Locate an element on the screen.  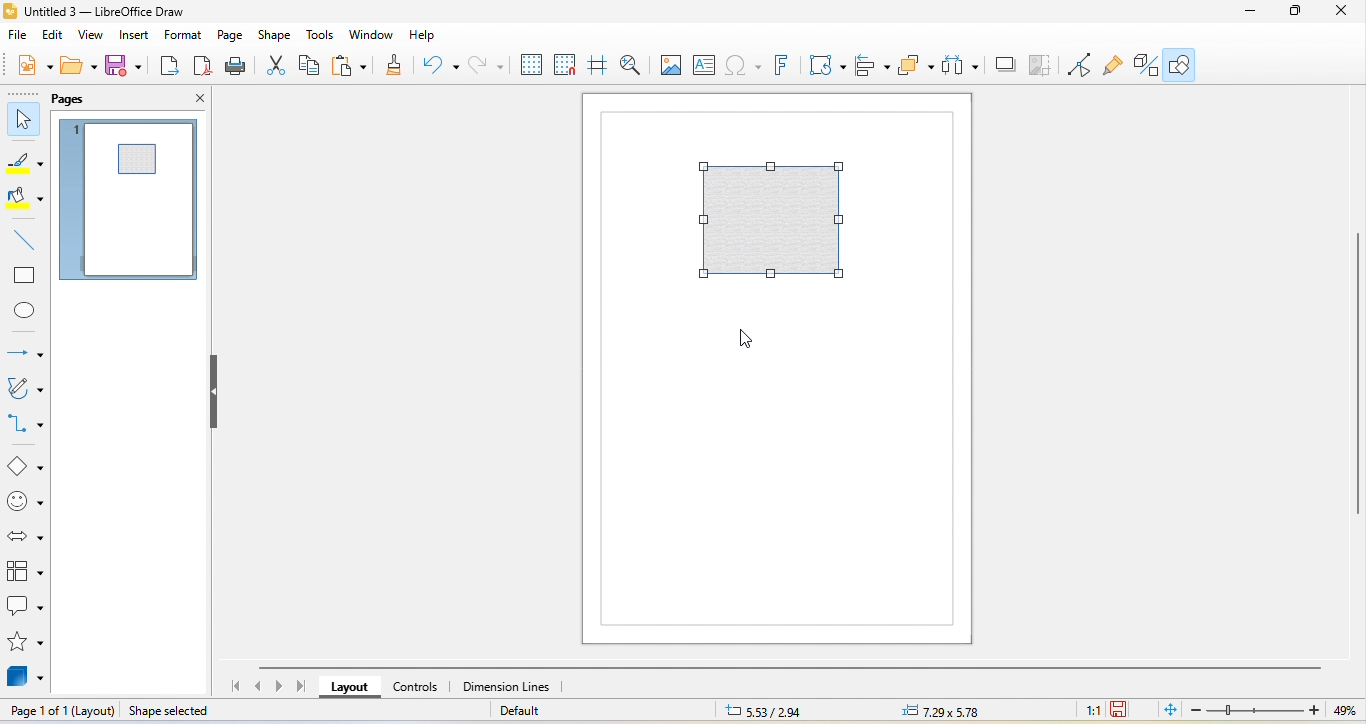
1:1 is located at coordinates (1085, 709).